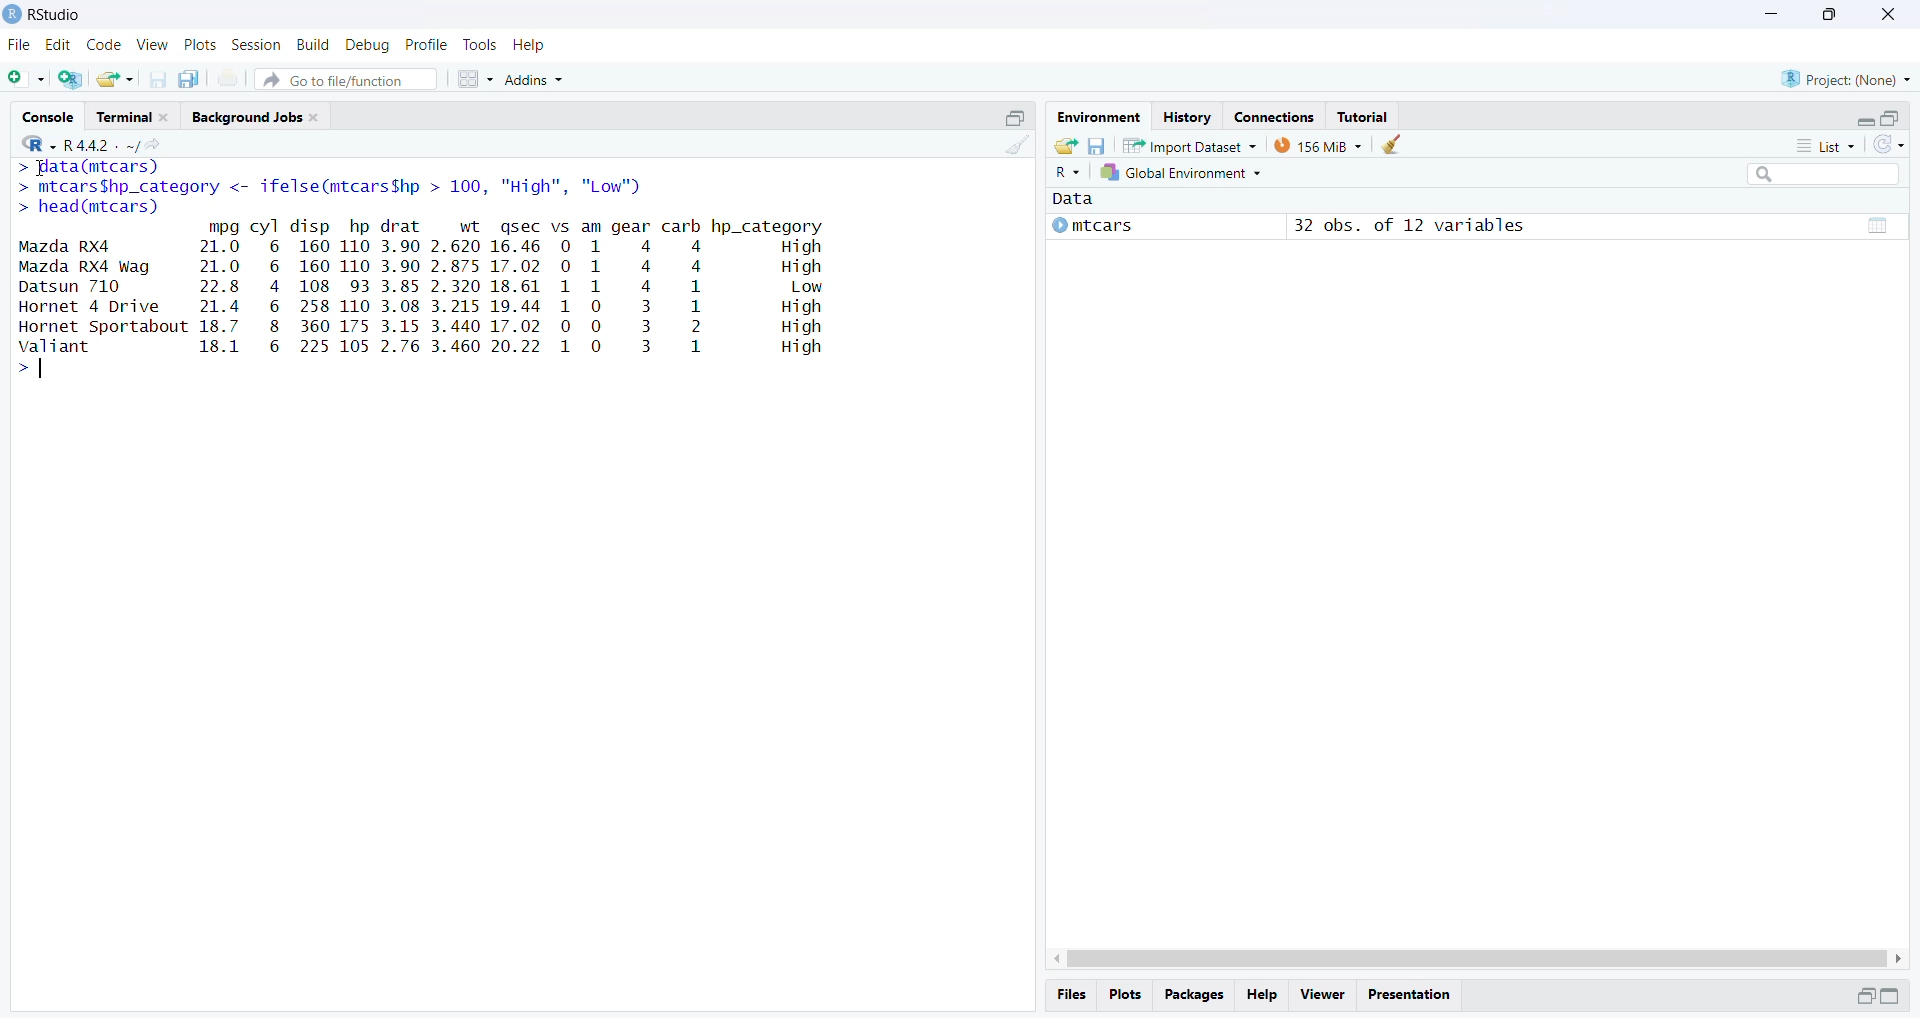 This screenshot has height=1018, width=1920. I want to click on Project (None), so click(1848, 78).